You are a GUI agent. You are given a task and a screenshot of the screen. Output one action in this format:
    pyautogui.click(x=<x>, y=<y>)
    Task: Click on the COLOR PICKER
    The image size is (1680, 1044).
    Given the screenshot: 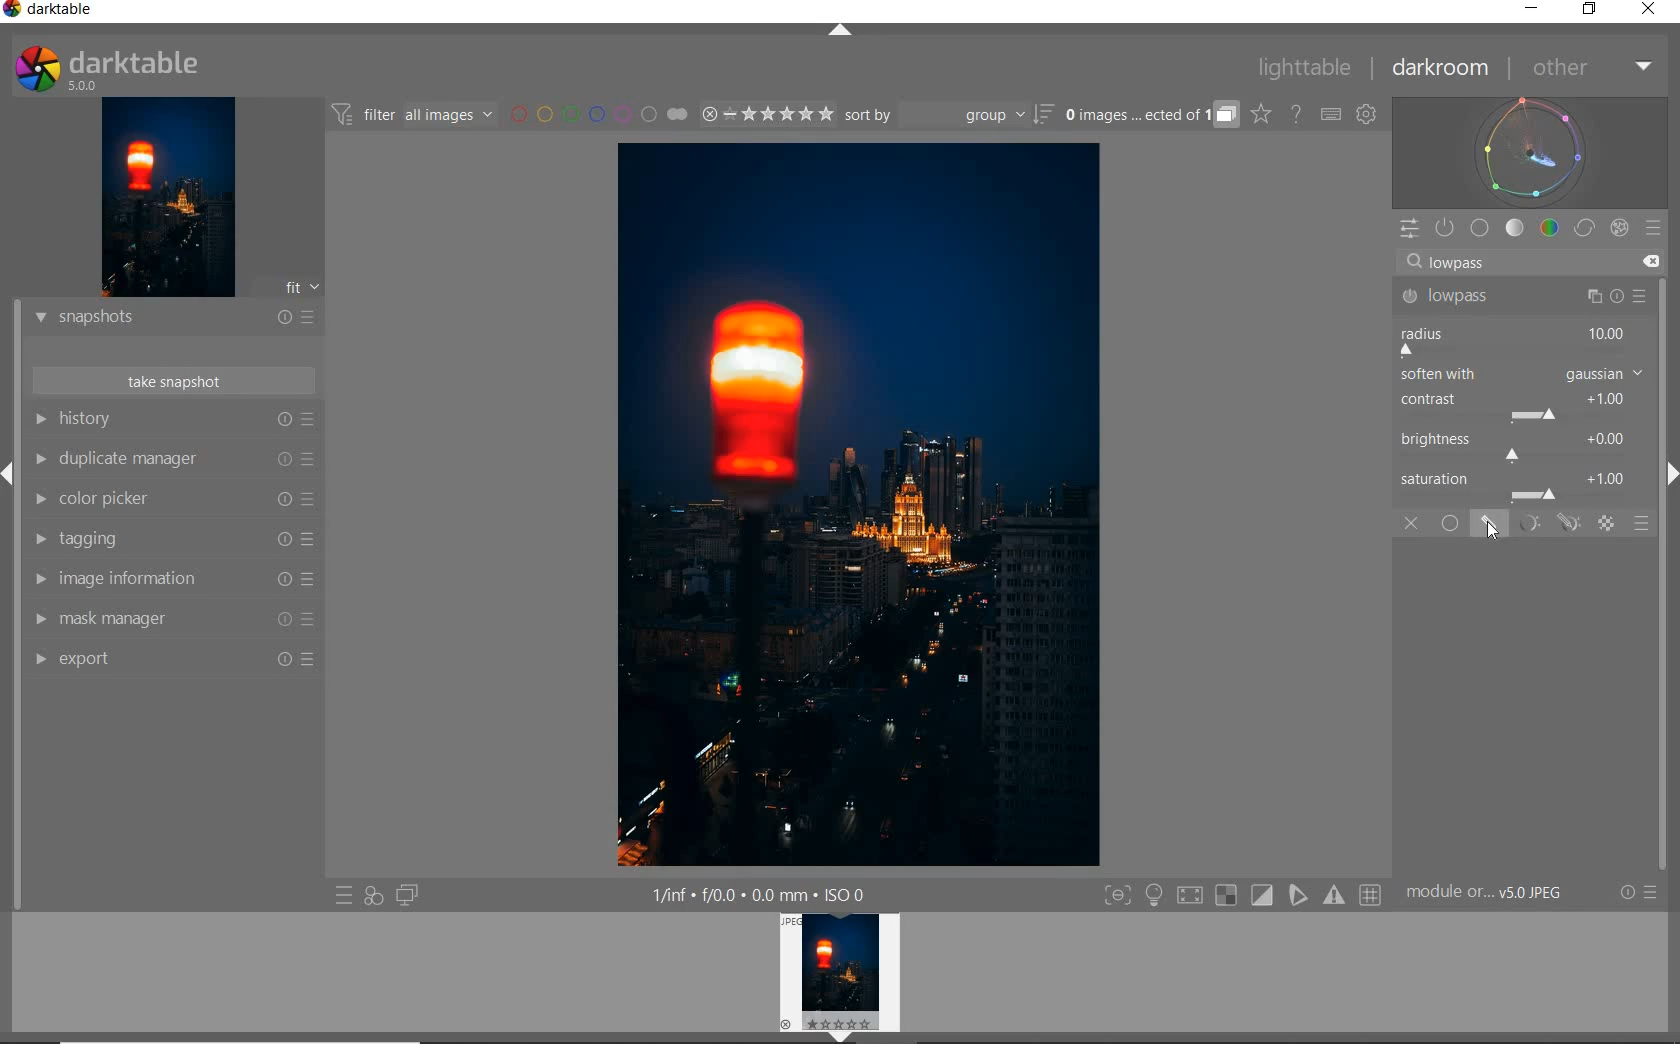 What is the action you would take?
    pyautogui.click(x=127, y=500)
    